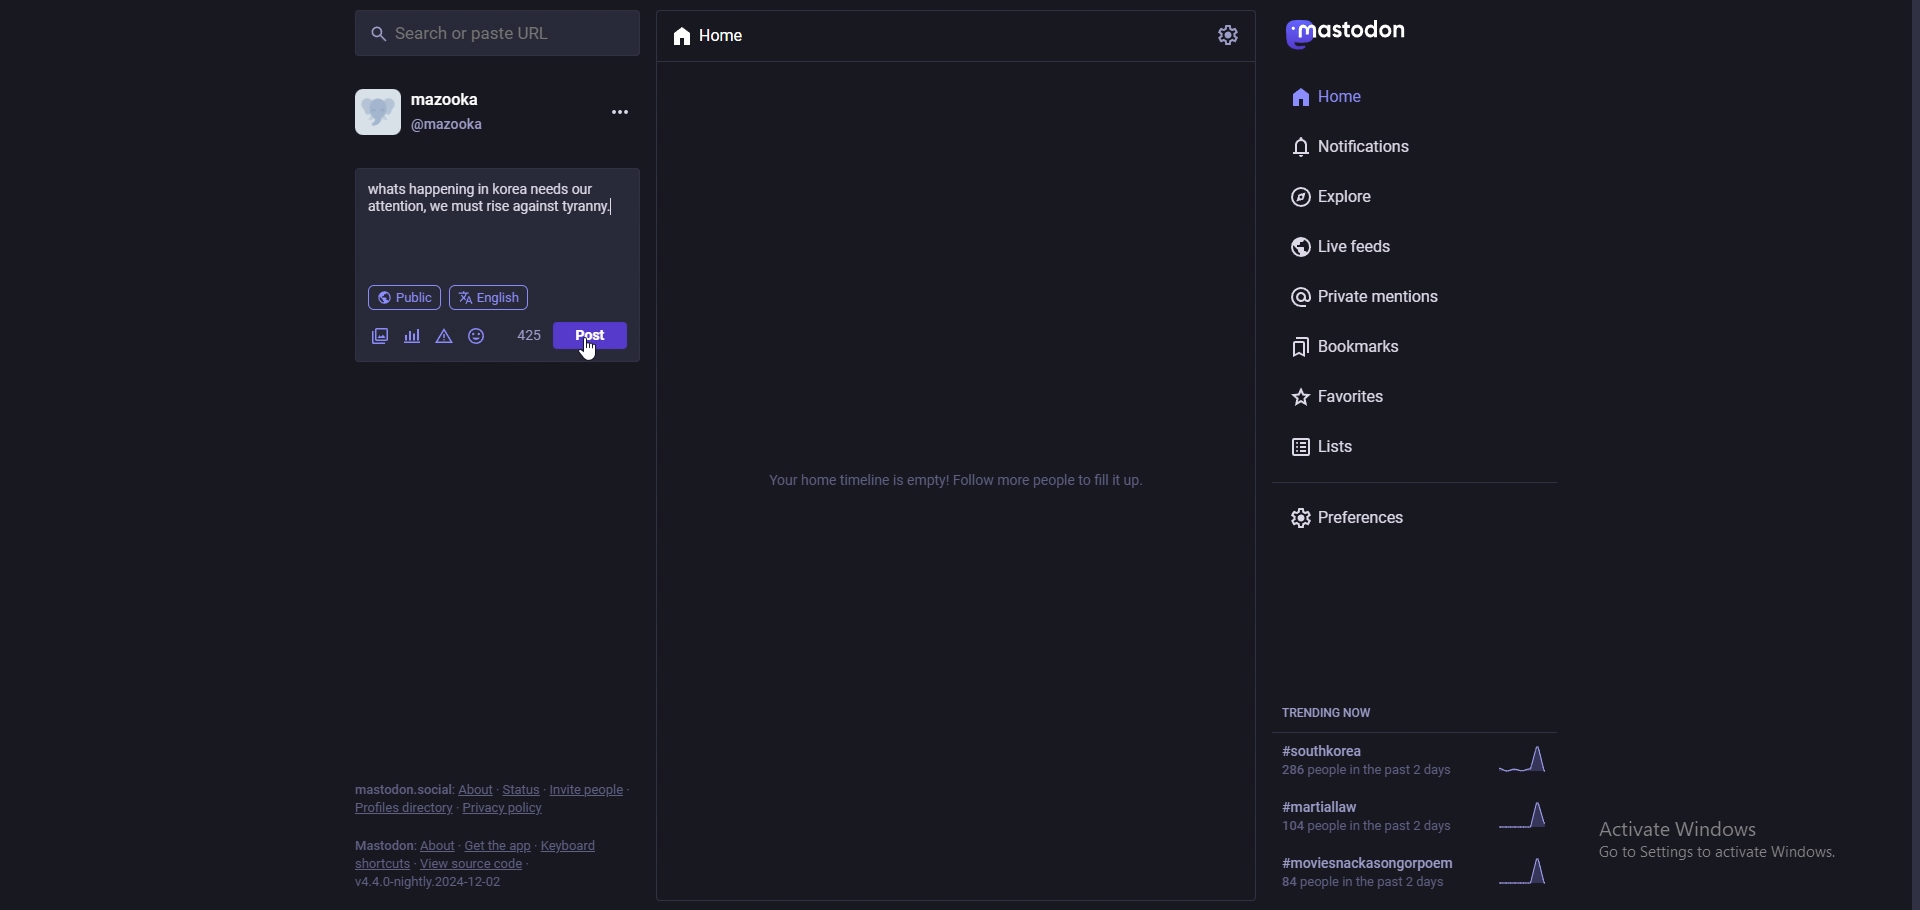  I want to click on warnings, so click(444, 338).